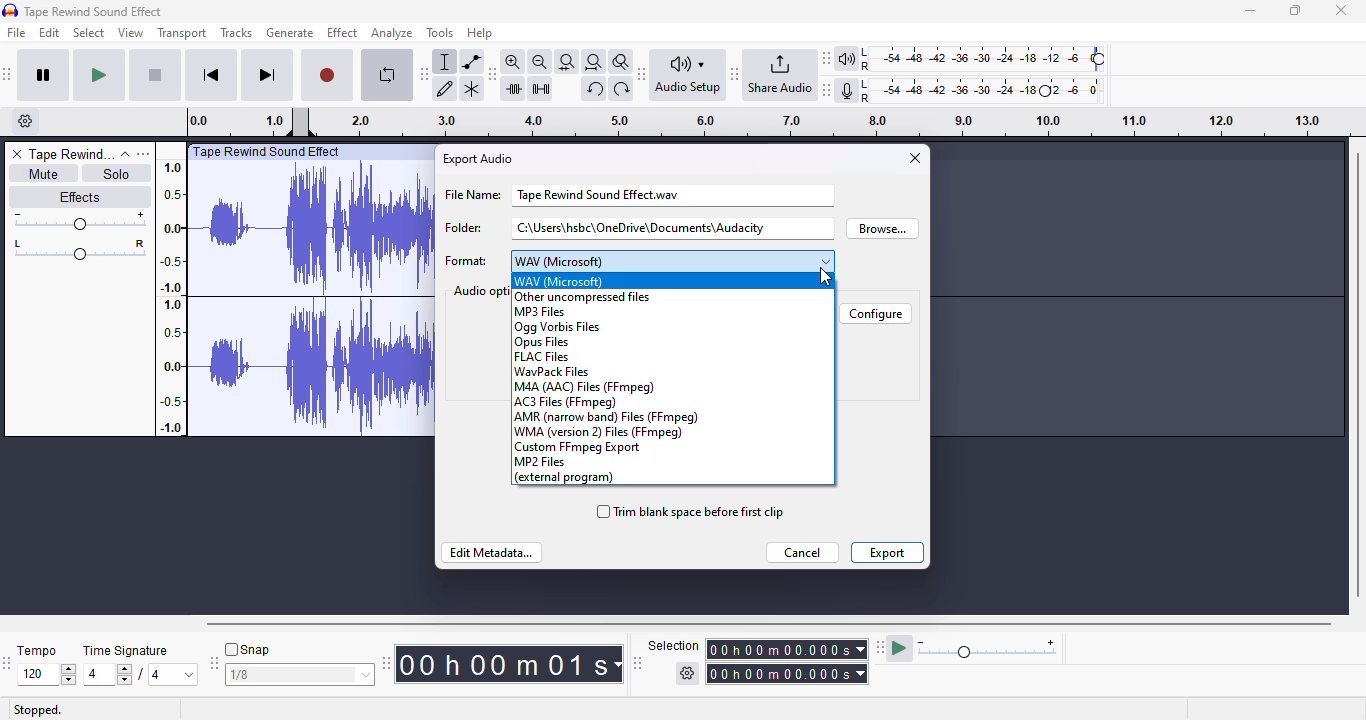 Image resolution: width=1366 pixels, height=720 pixels. Describe the element at coordinates (143, 666) in the screenshot. I see `time signature` at that location.